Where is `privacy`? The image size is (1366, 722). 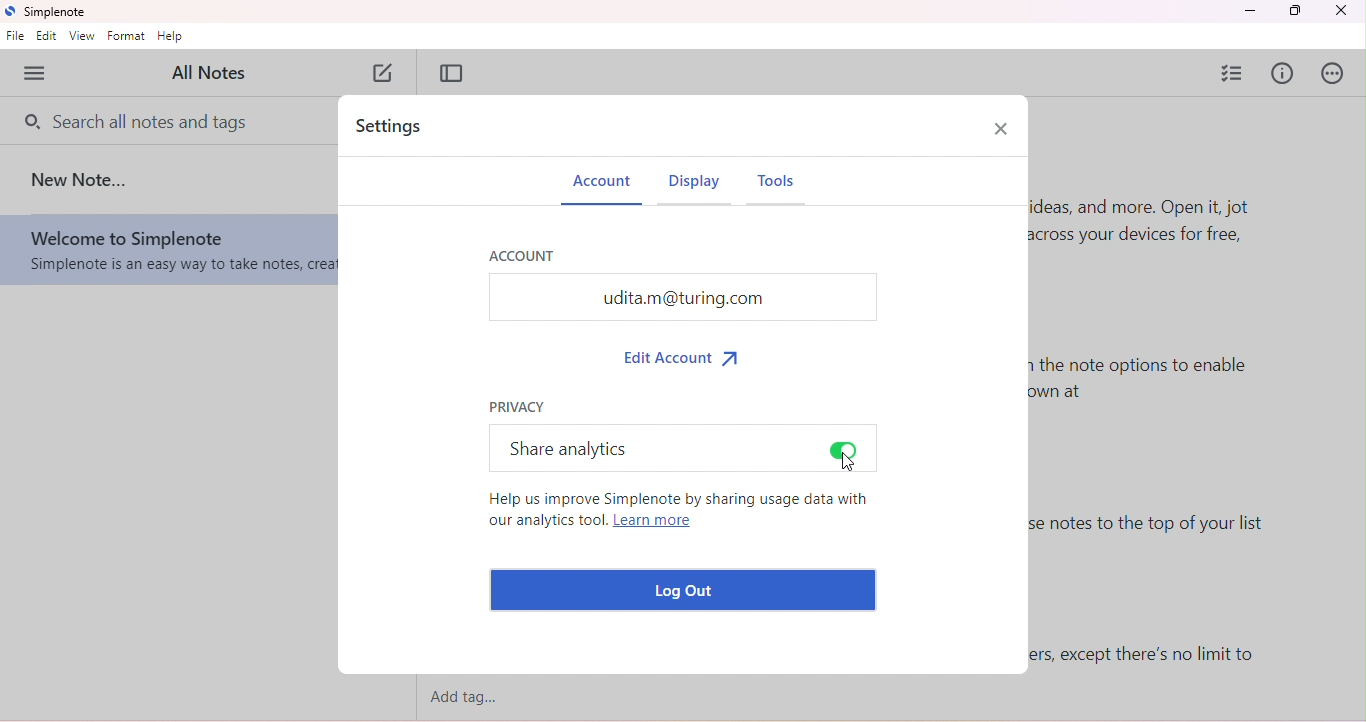 privacy is located at coordinates (519, 405).